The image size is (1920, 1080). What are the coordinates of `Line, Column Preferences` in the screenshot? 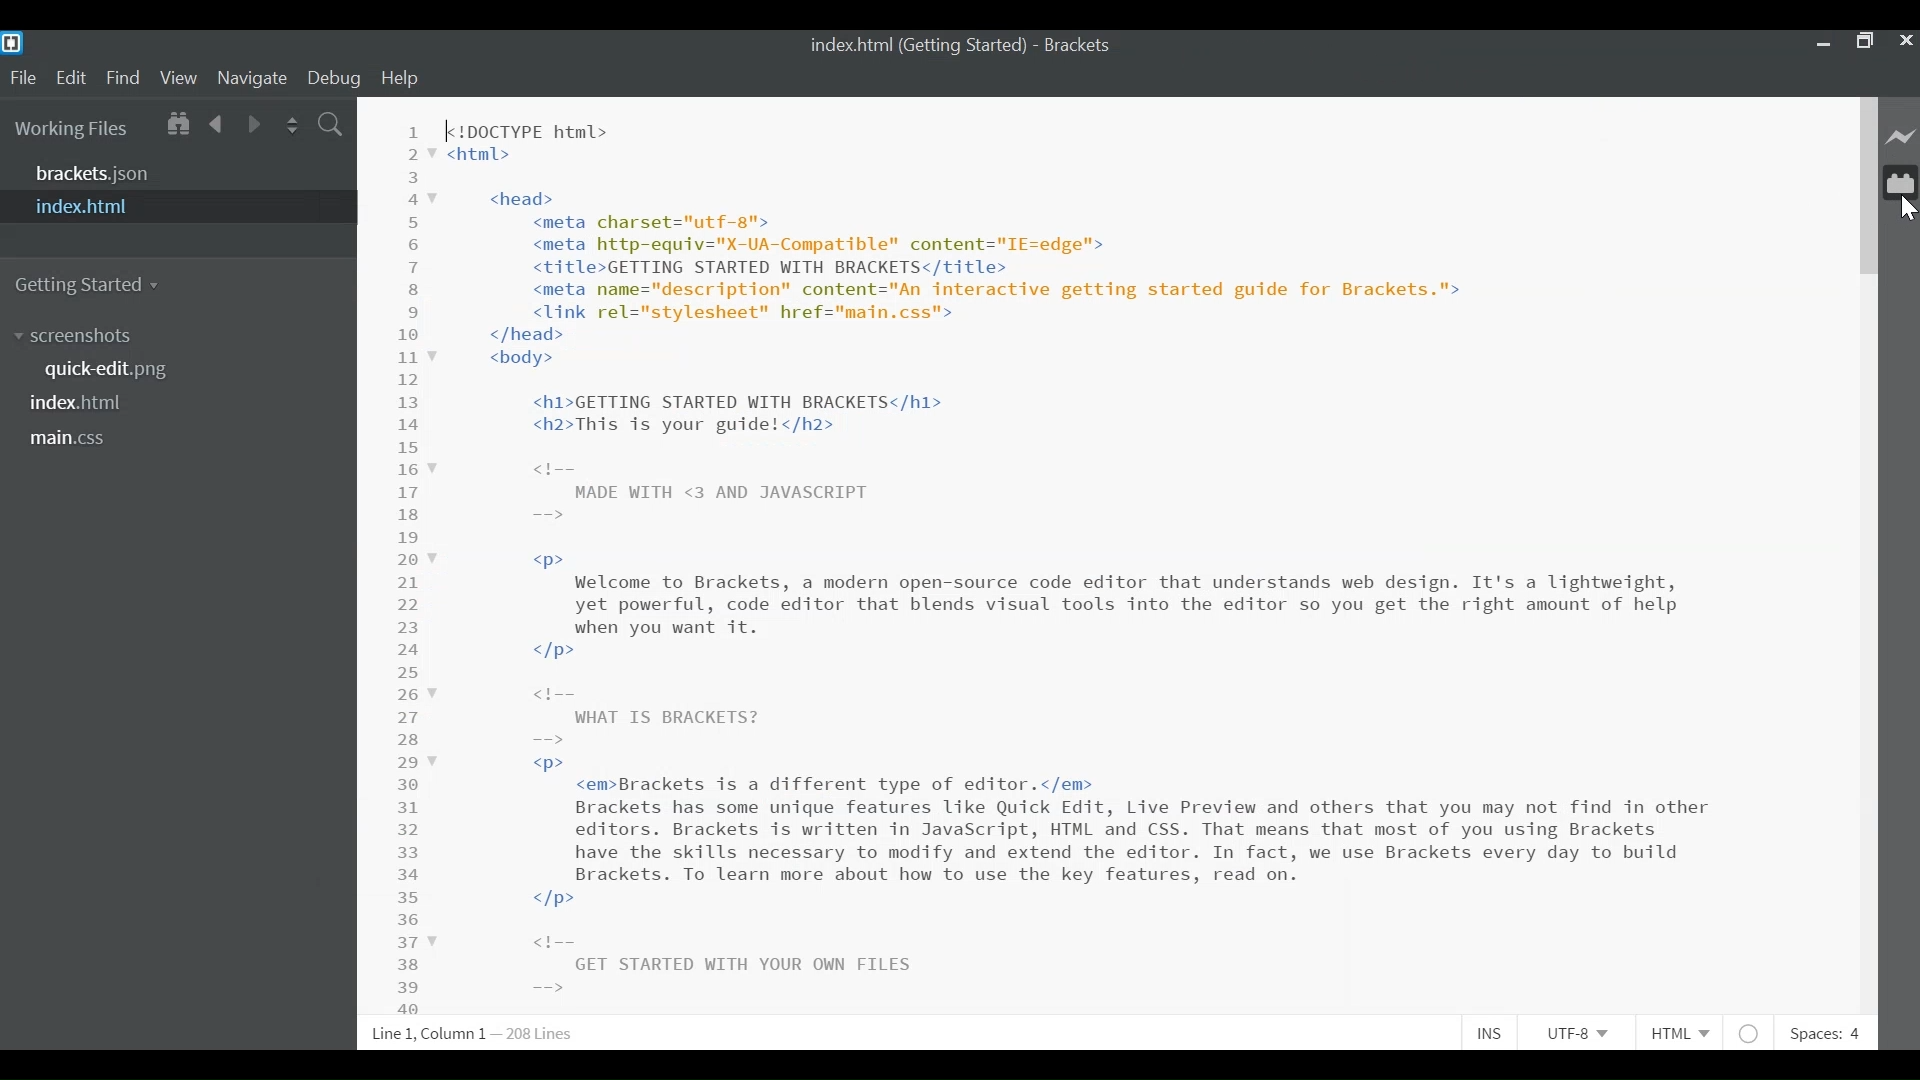 It's located at (475, 1030).